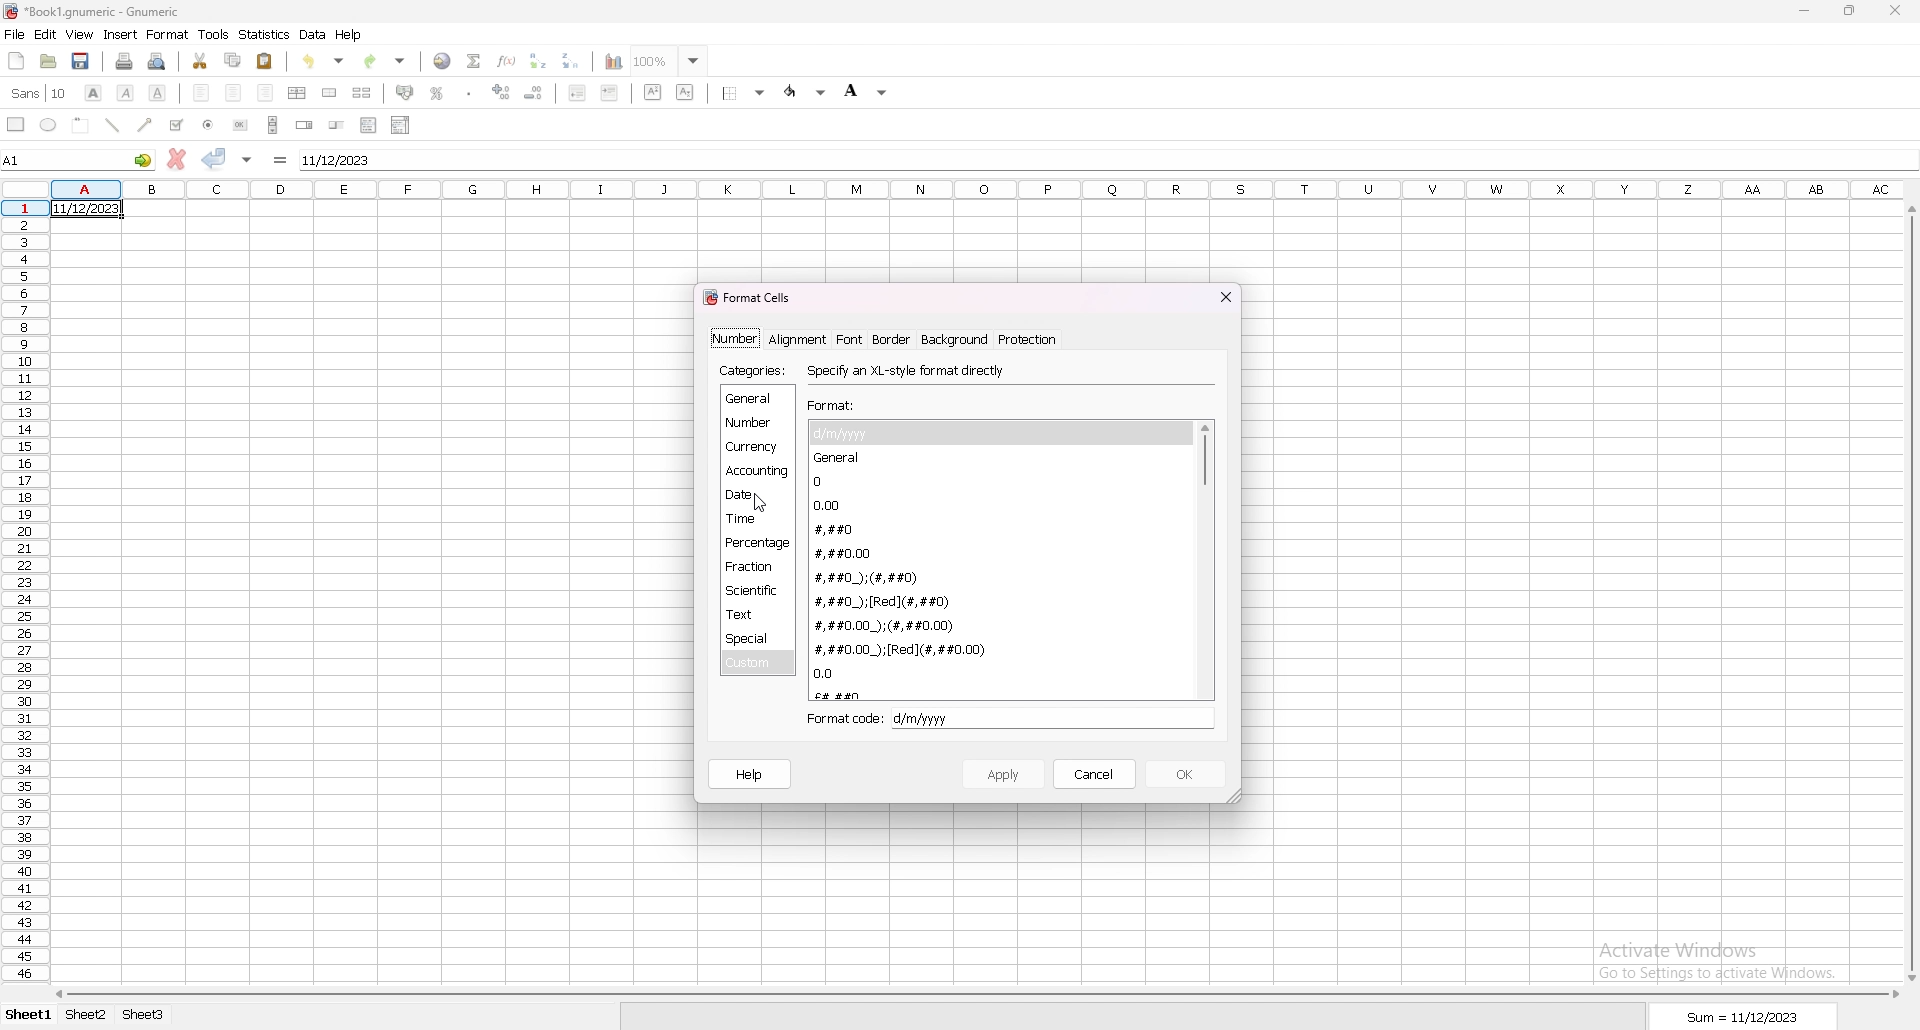 The width and height of the screenshot is (1920, 1030). I want to click on cursor, so click(756, 507).